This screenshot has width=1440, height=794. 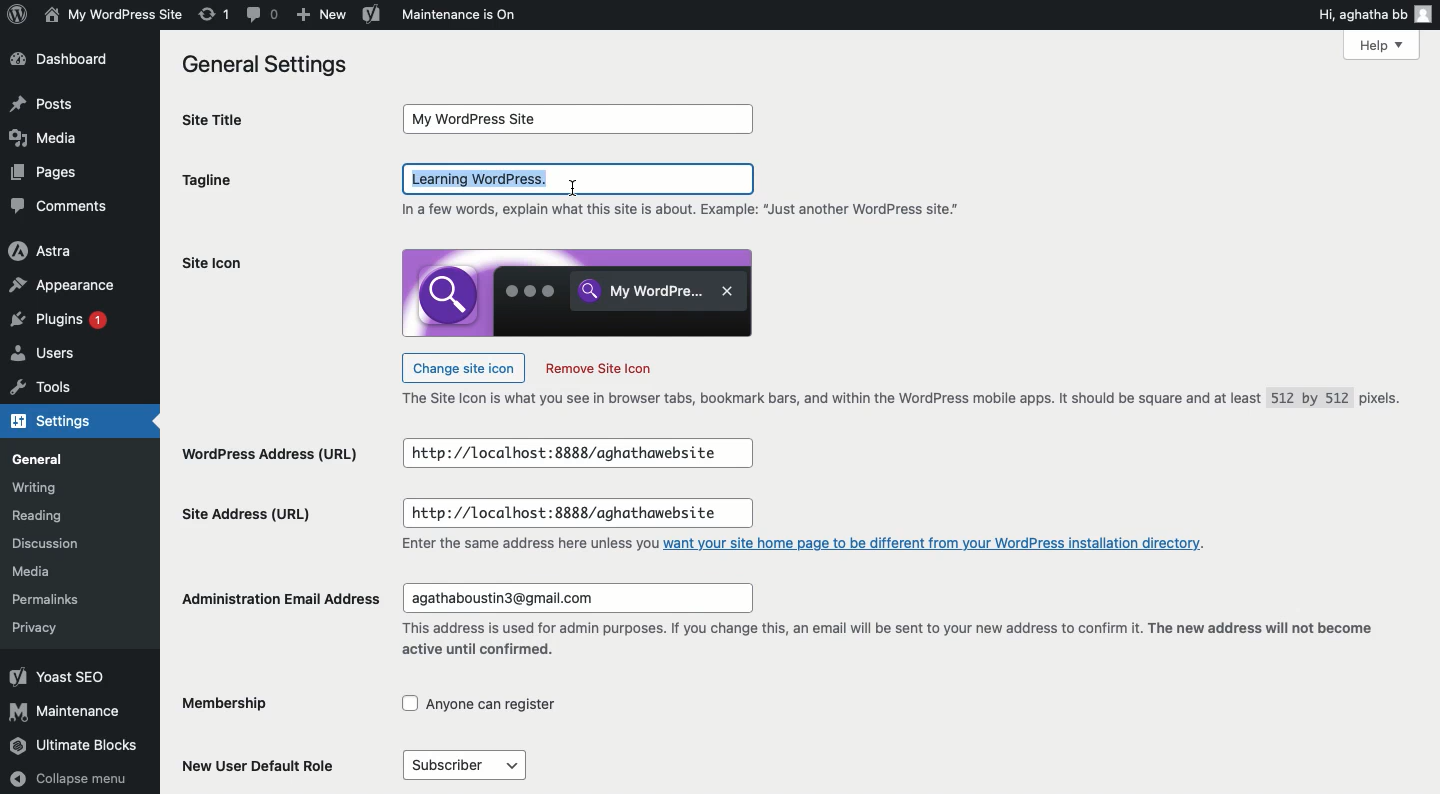 What do you see at coordinates (264, 764) in the screenshot?
I see `New user default role` at bounding box center [264, 764].